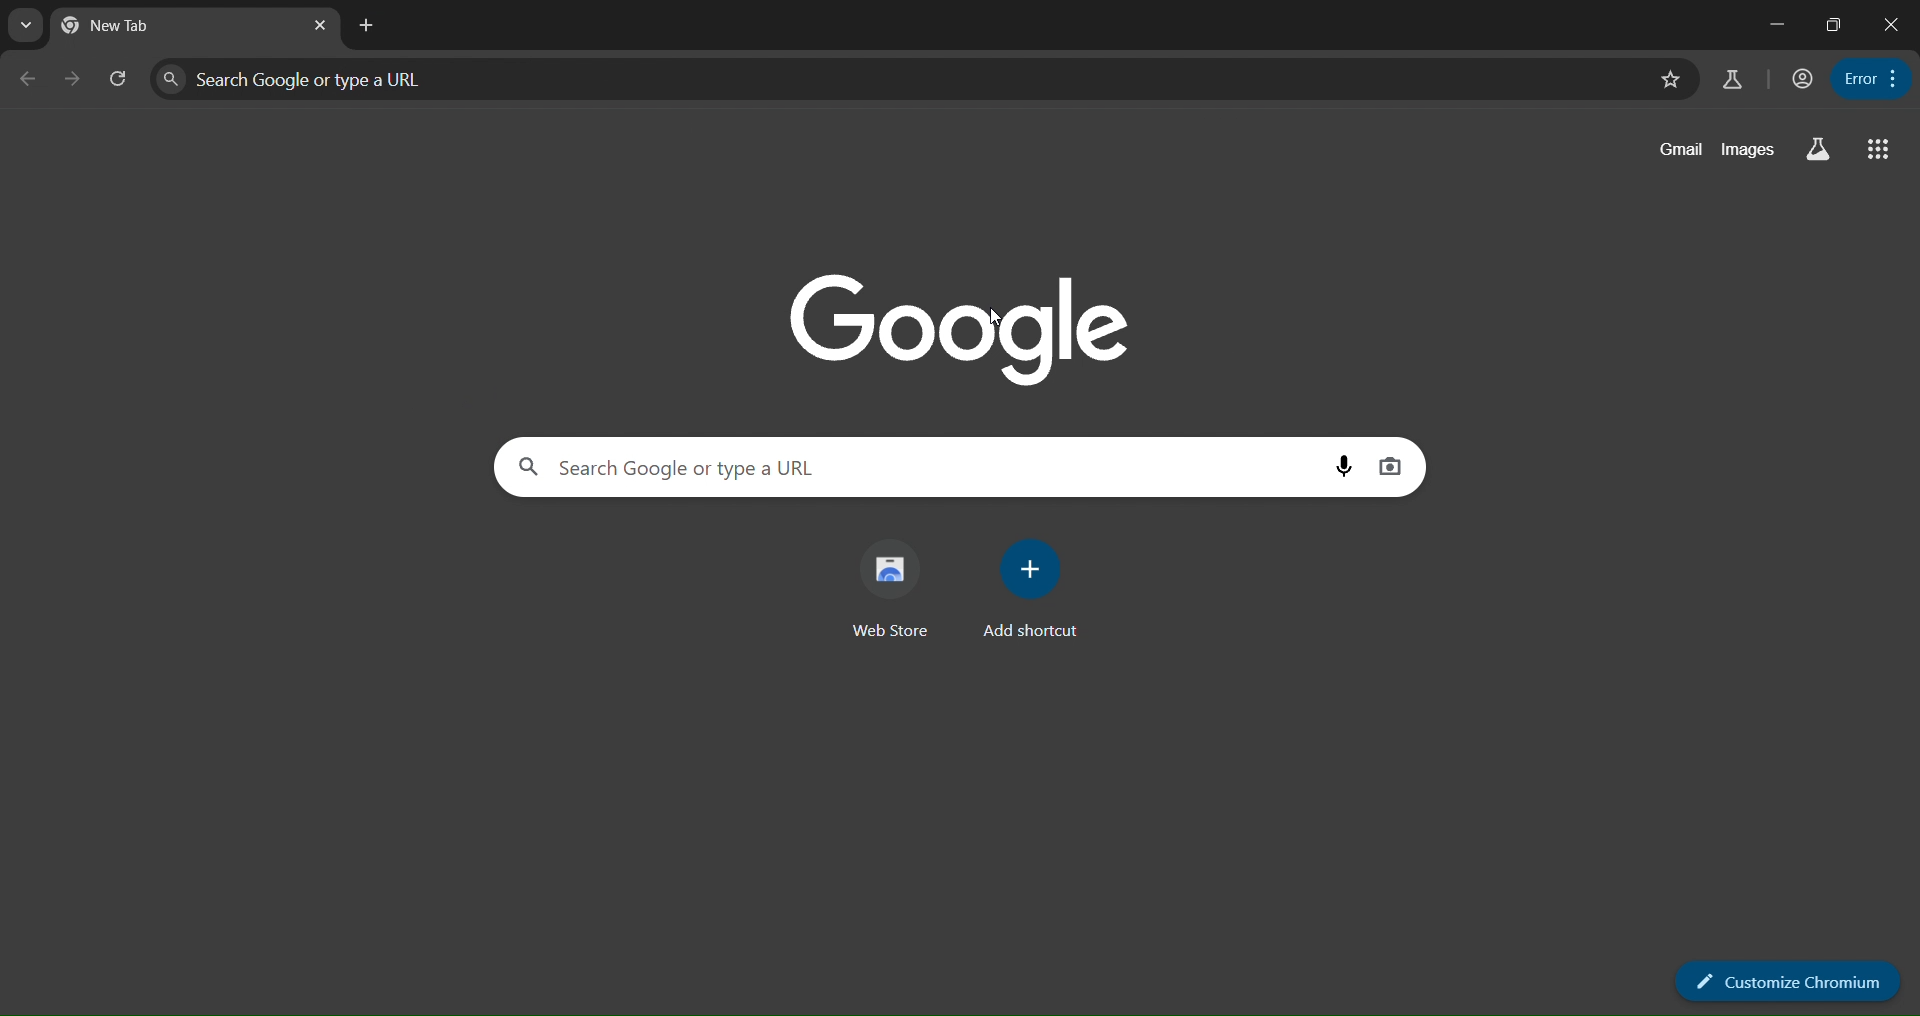  What do you see at coordinates (1034, 589) in the screenshot?
I see `add shortcut` at bounding box center [1034, 589].